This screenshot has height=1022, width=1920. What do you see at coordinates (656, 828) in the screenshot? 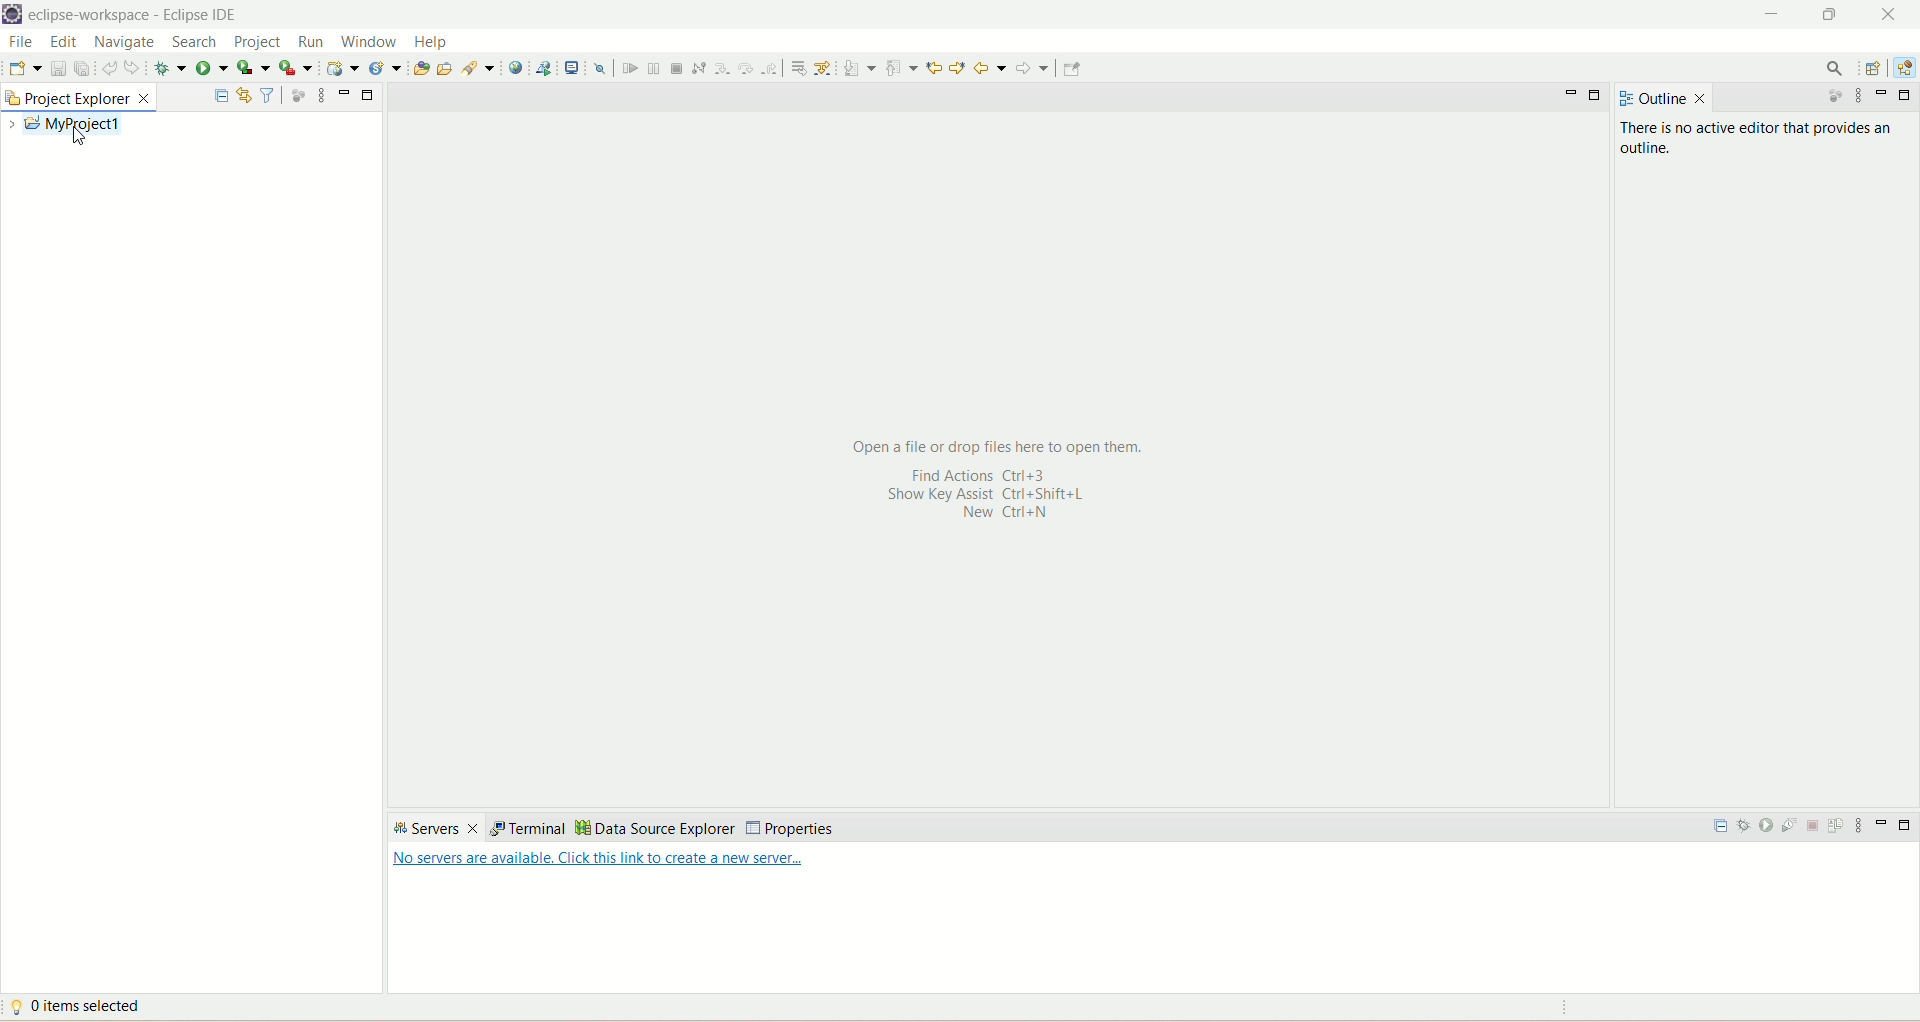
I see `data source explorer` at bounding box center [656, 828].